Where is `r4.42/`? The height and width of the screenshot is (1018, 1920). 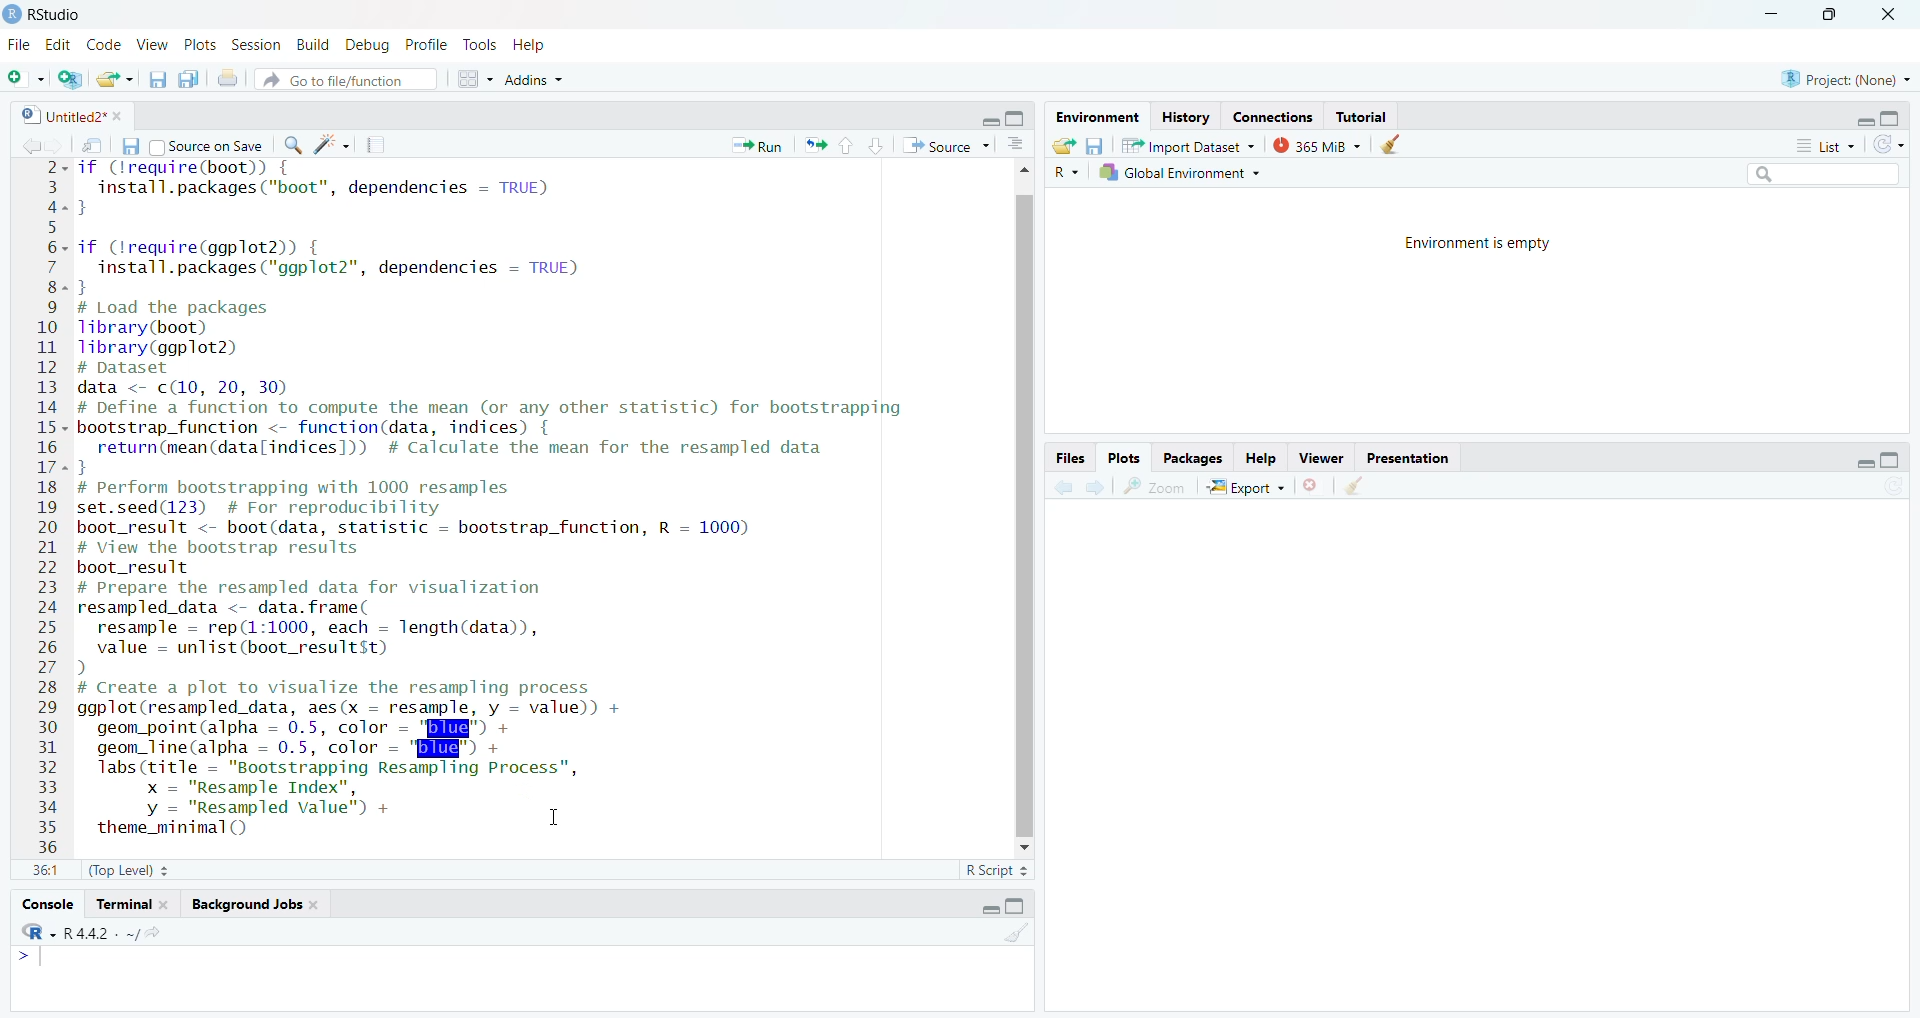 r4.42/ is located at coordinates (124, 931).